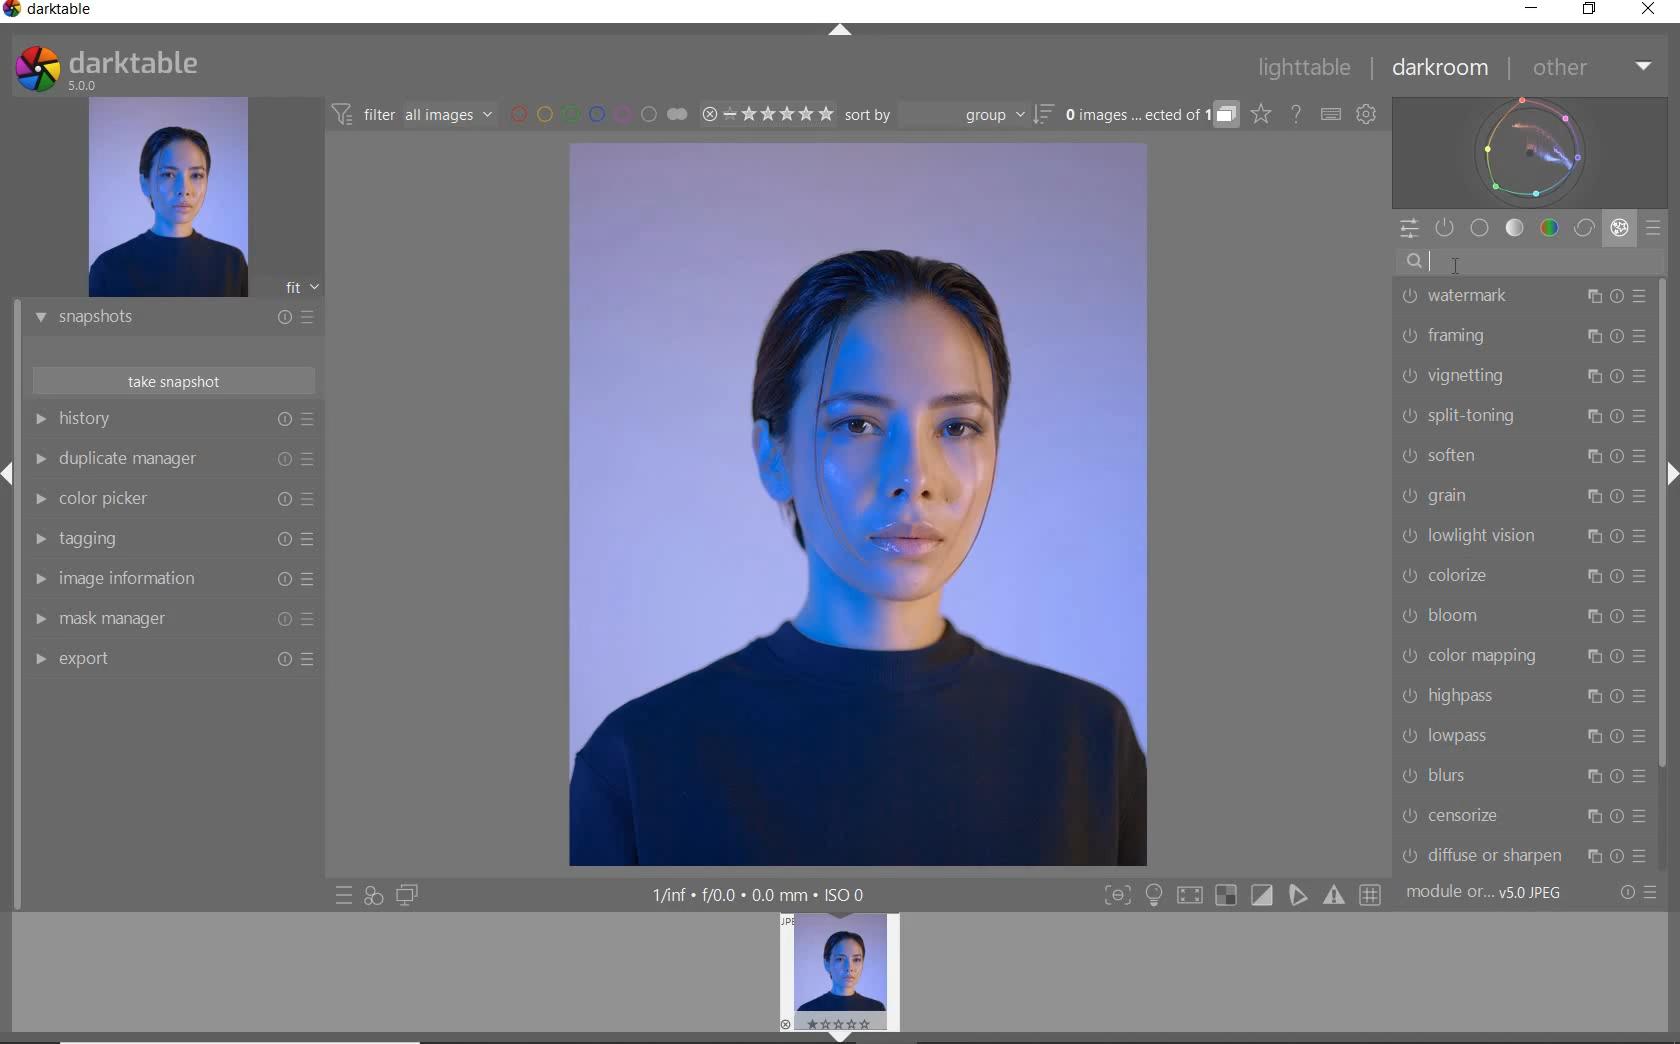 The width and height of the screenshot is (1680, 1044). What do you see at coordinates (106, 69) in the screenshot?
I see `SYSTEM LOGO` at bounding box center [106, 69].